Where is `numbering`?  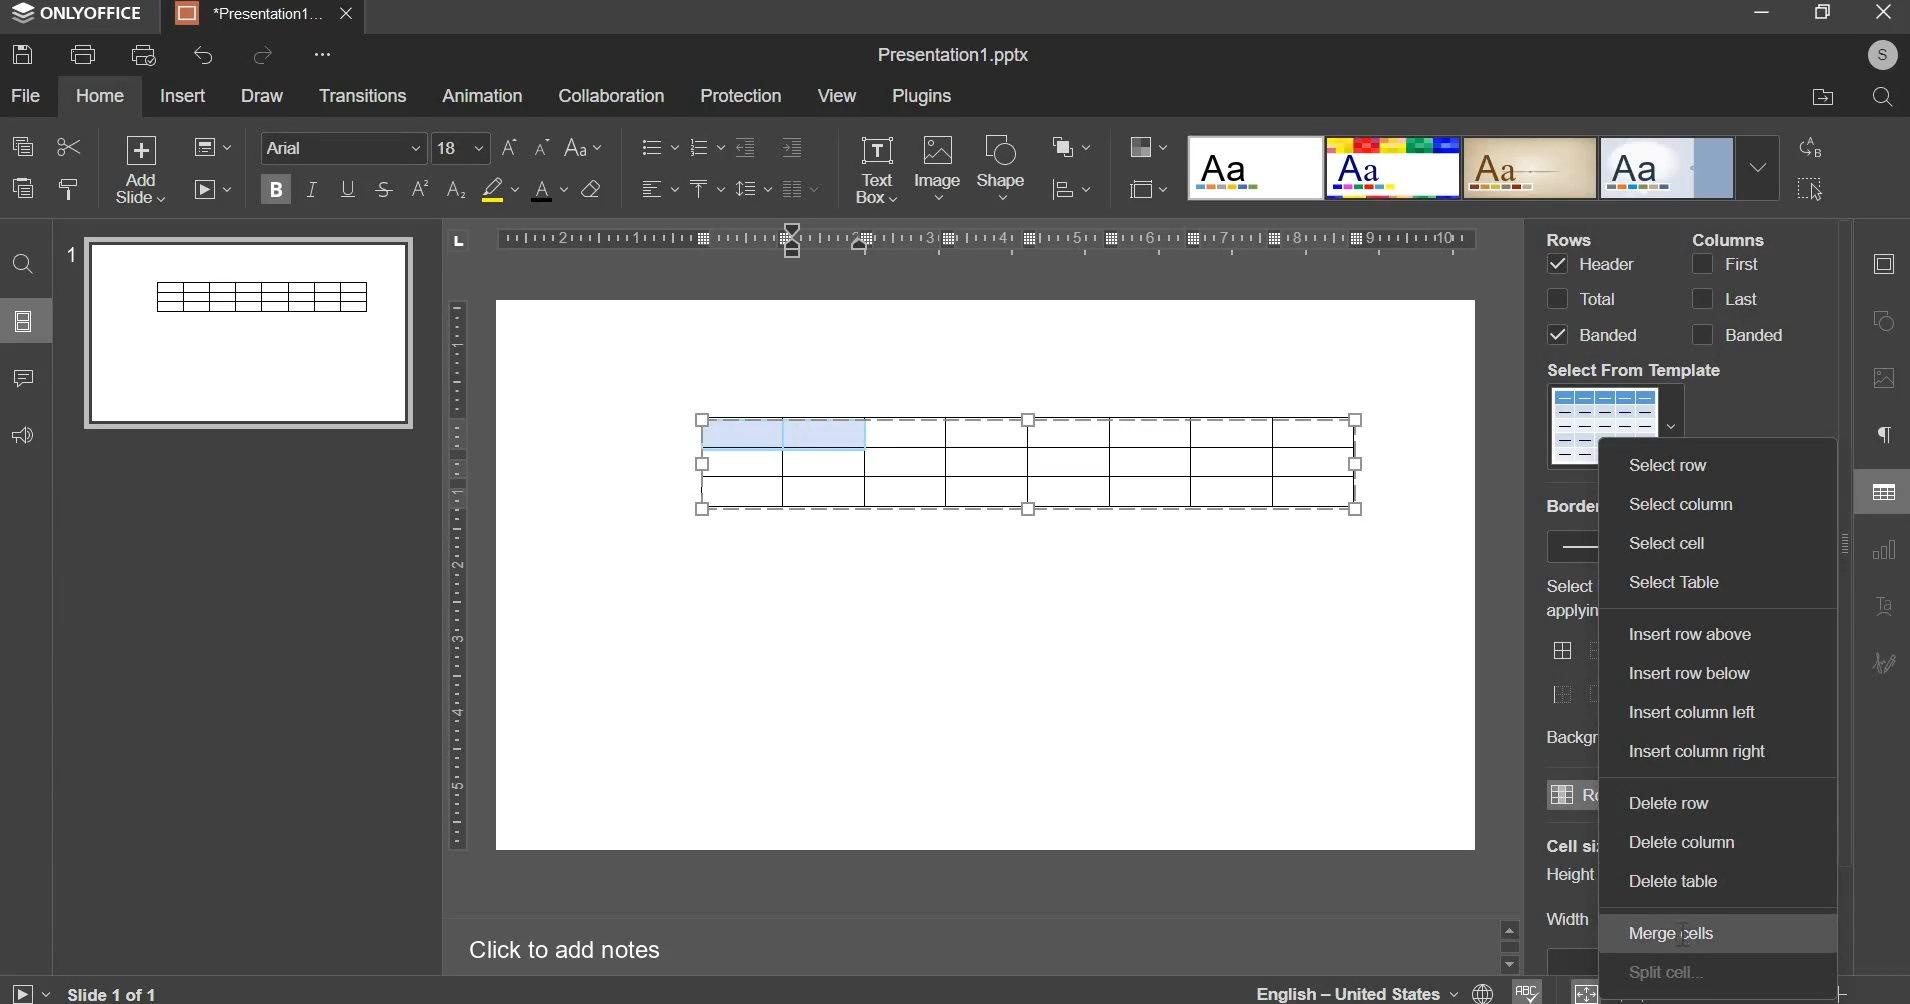 numbering is located at coordinates (703, 148).